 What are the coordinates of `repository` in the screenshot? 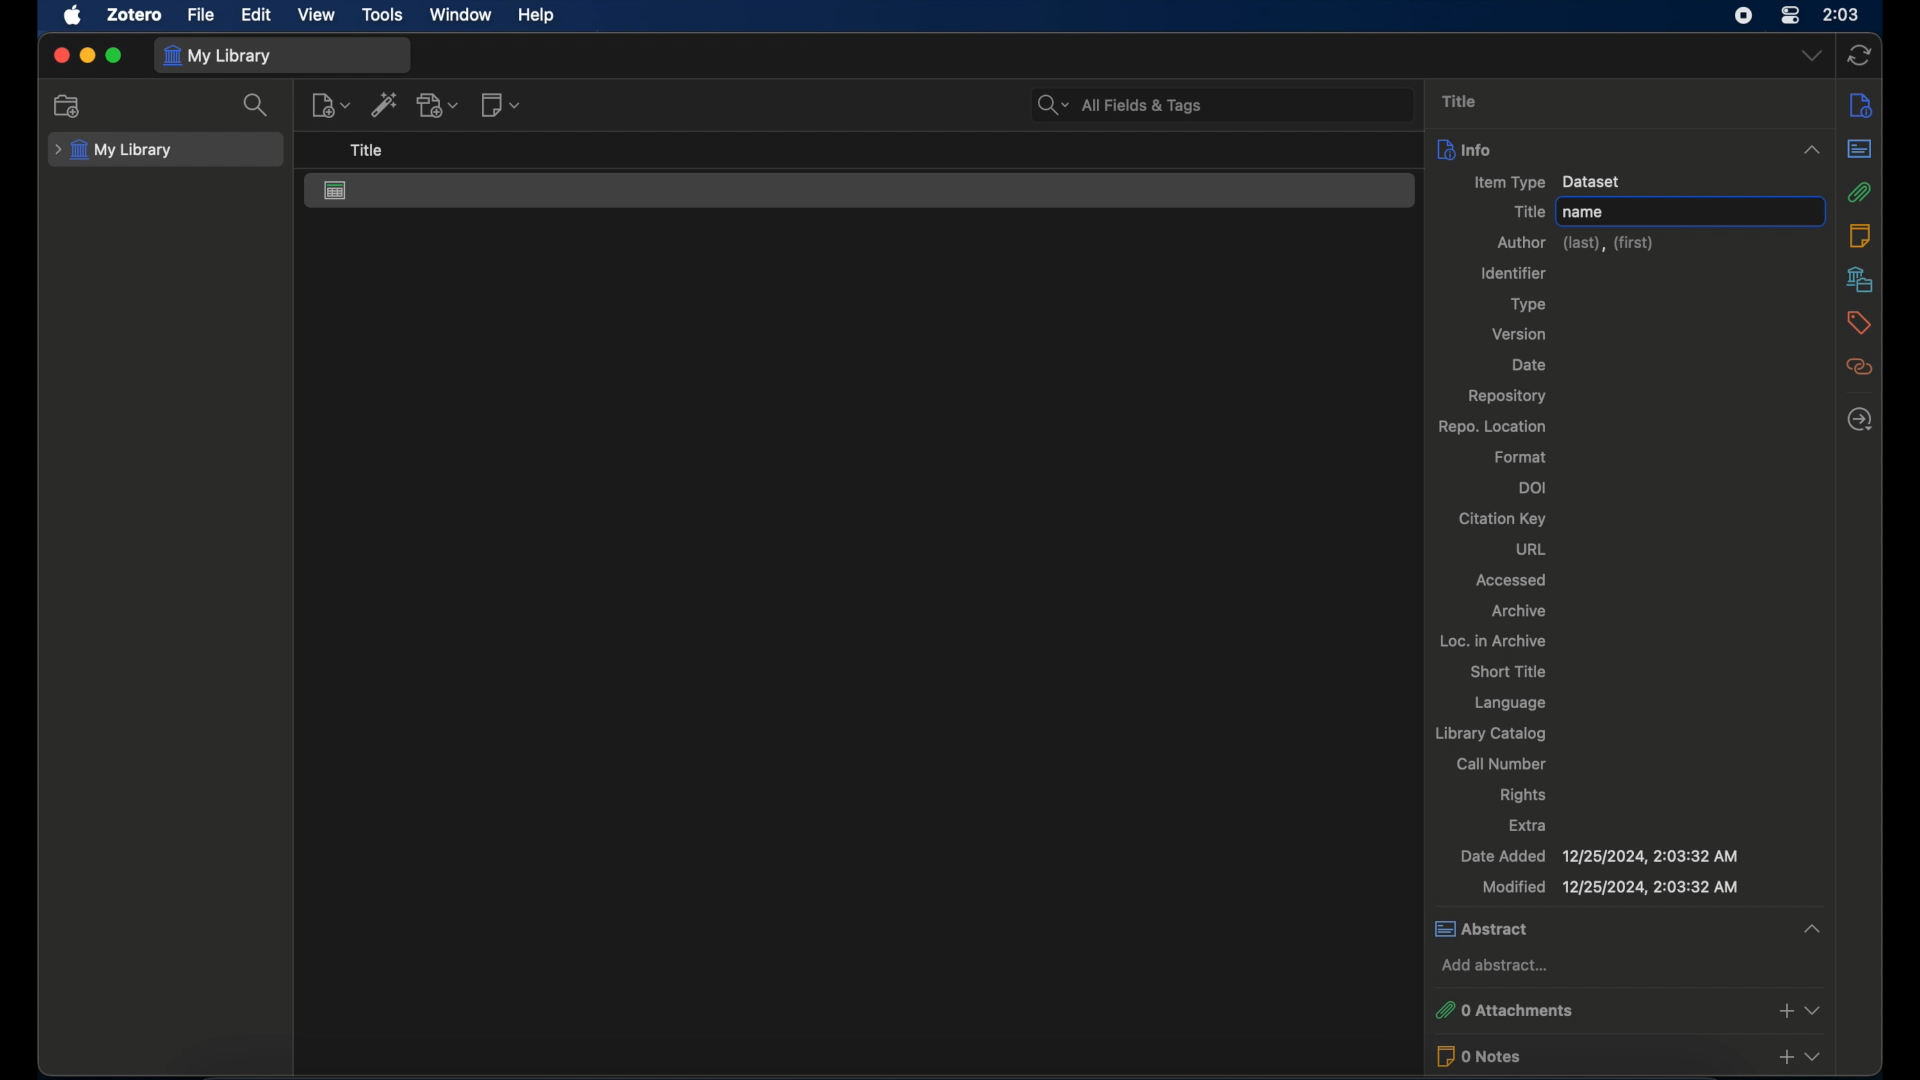 It's located at (1506, 395).